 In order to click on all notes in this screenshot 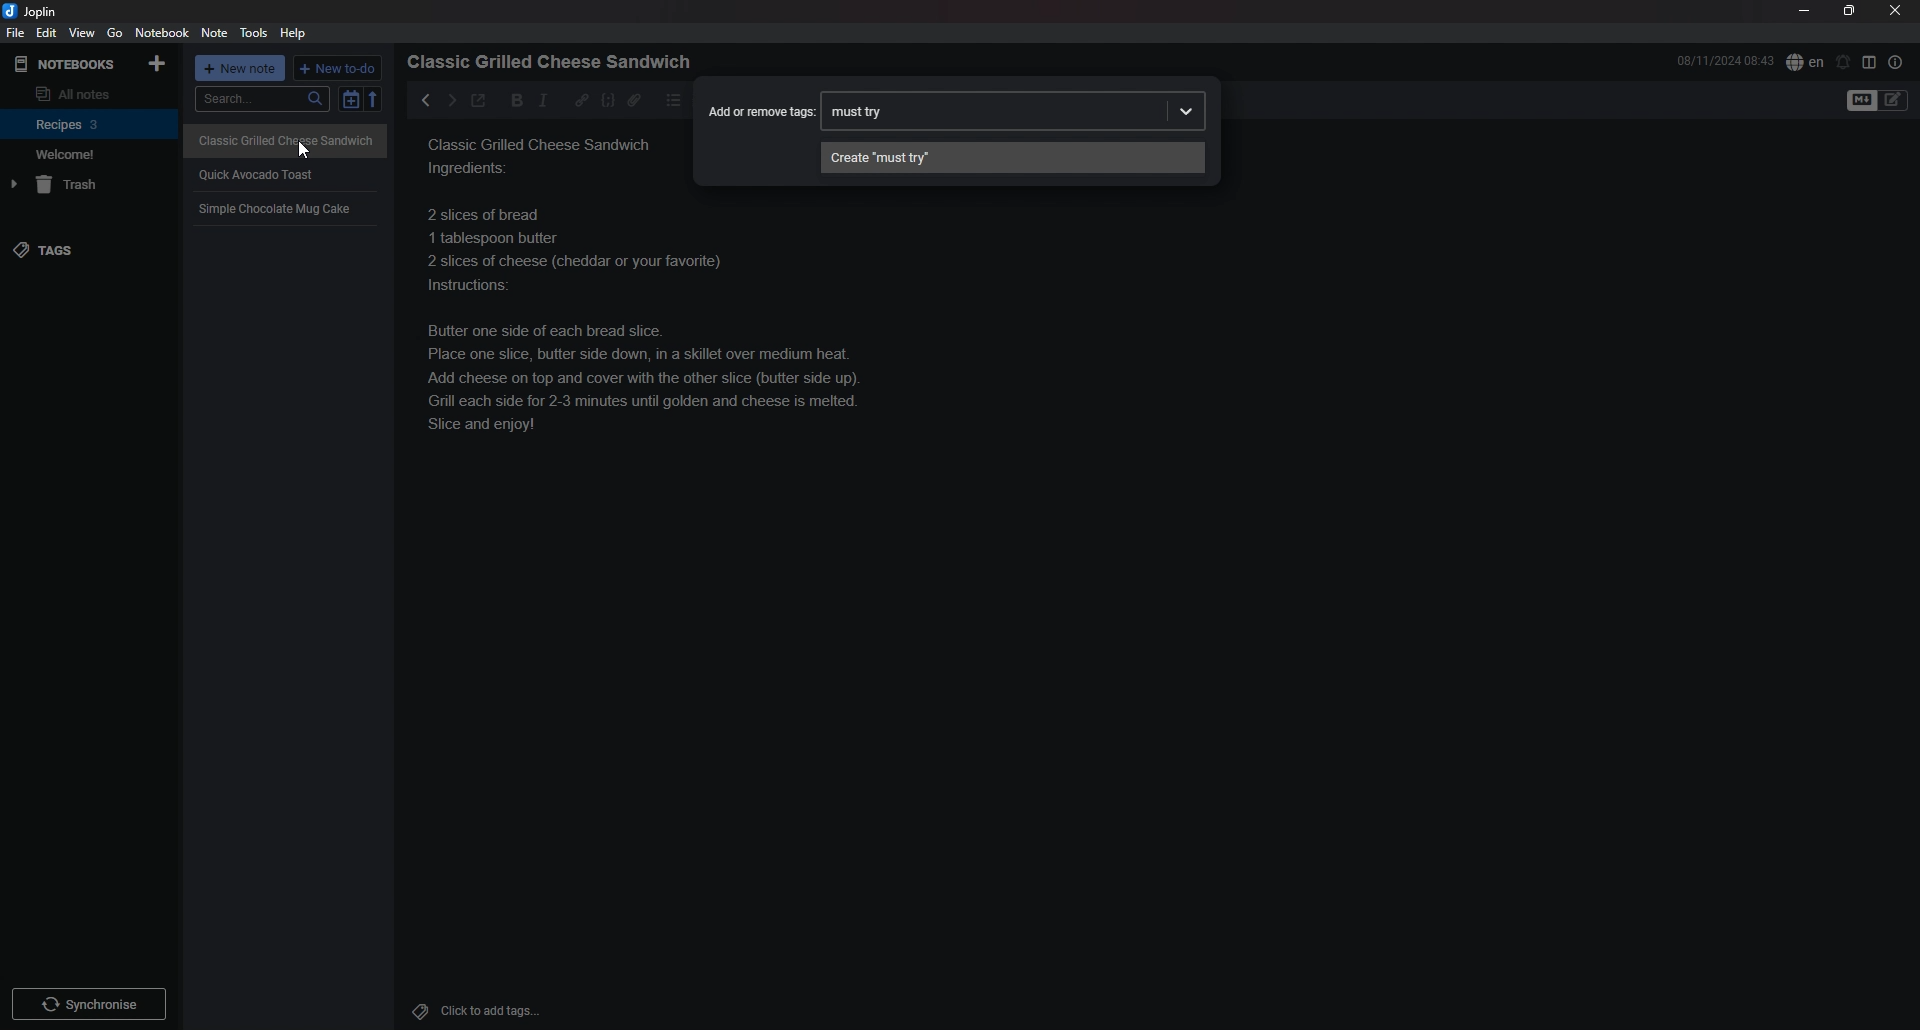, I will do `click(86, 93)`.